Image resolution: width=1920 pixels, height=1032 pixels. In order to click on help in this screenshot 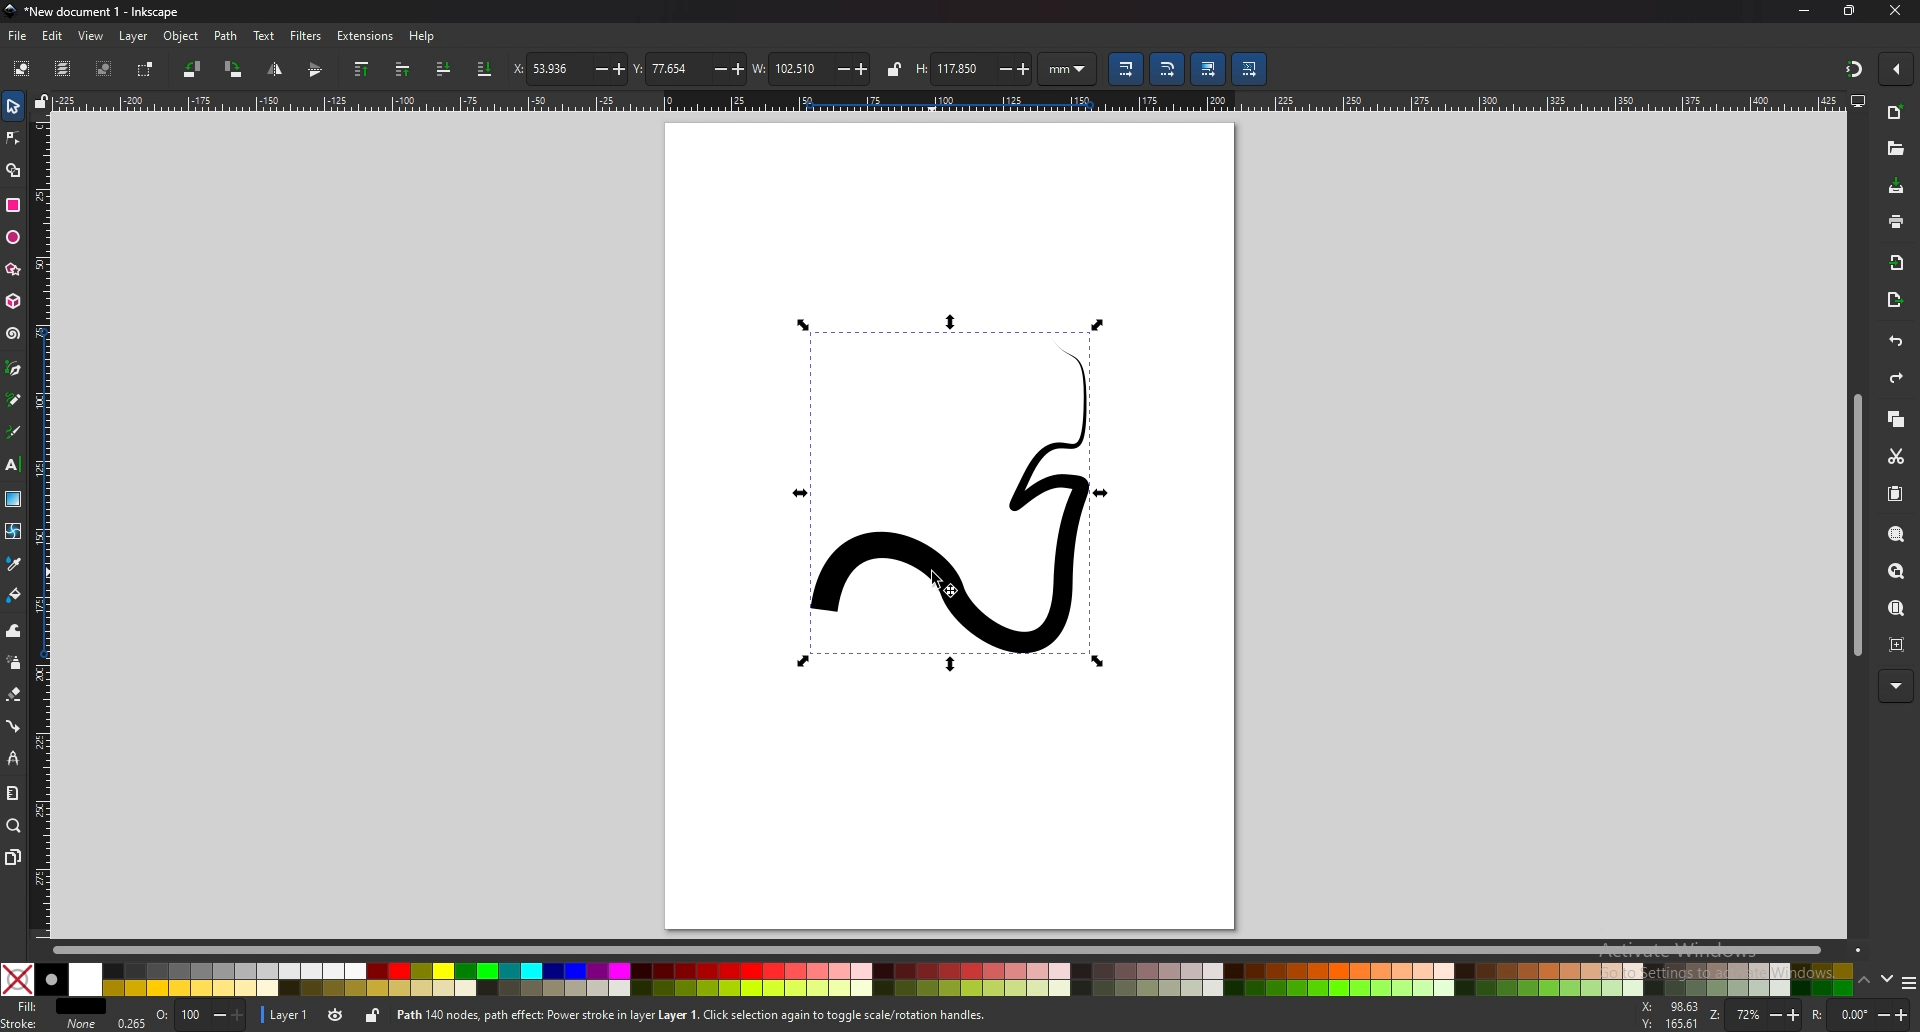, I will do `click(422, 38)`.